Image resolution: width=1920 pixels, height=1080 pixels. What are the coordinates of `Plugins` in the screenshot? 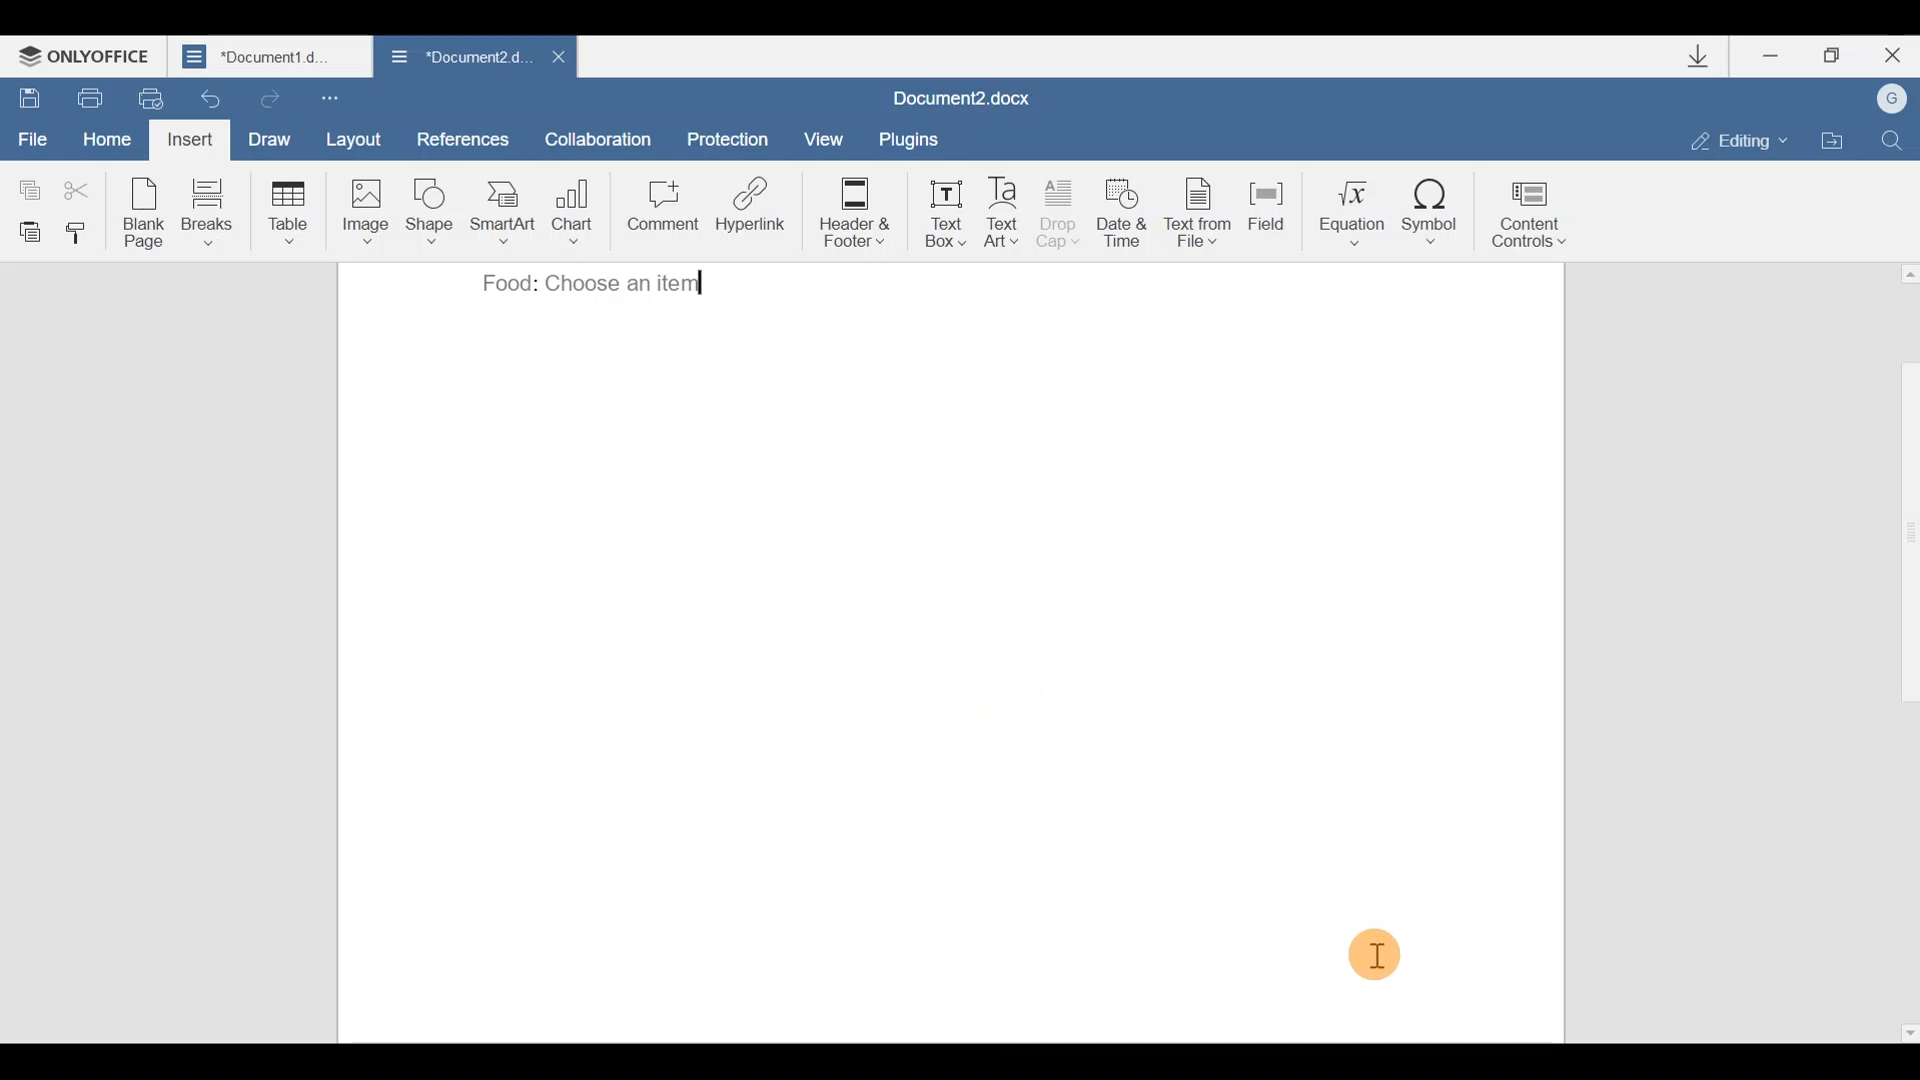 It's located at (924, 136).